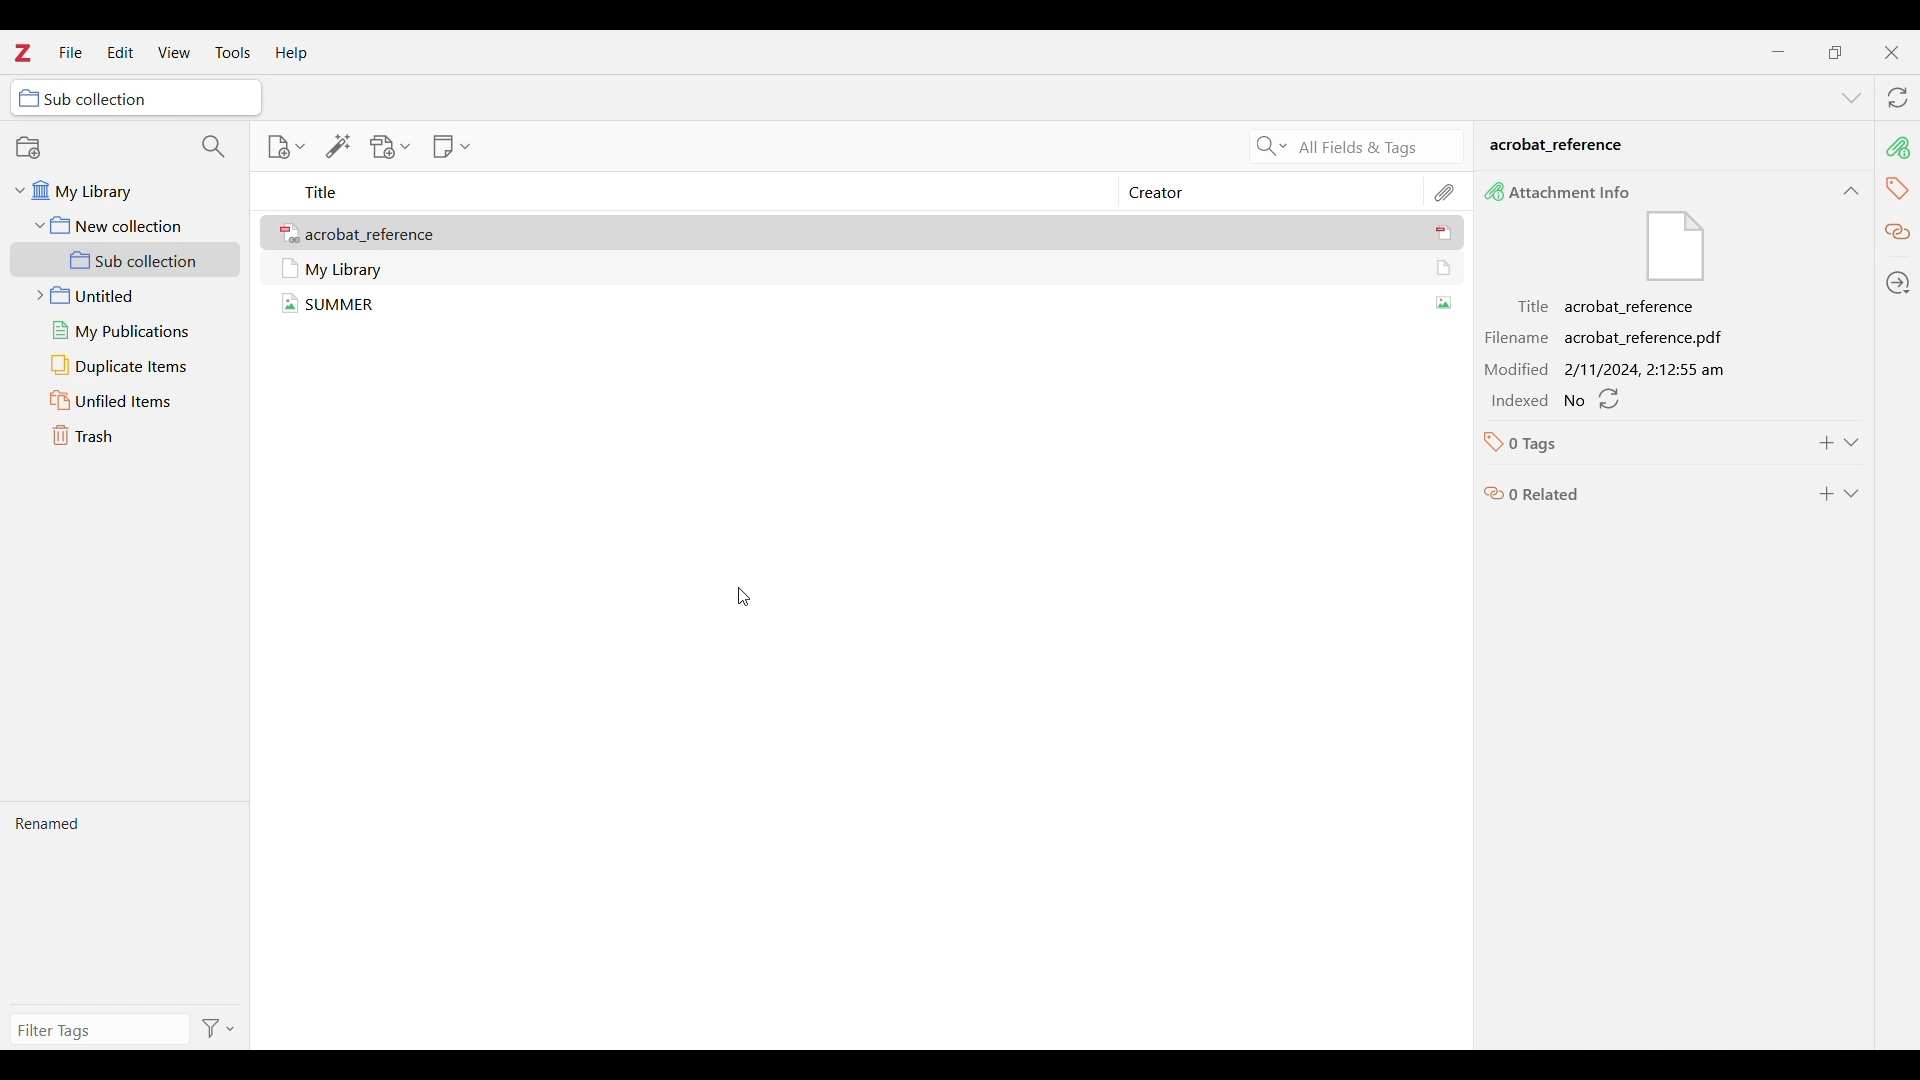 The image size is (1920, 1080). What do you see at coordinates (1447, 191) in the screenshot?
I see `Attachment` at bounding box center [1447, 191].